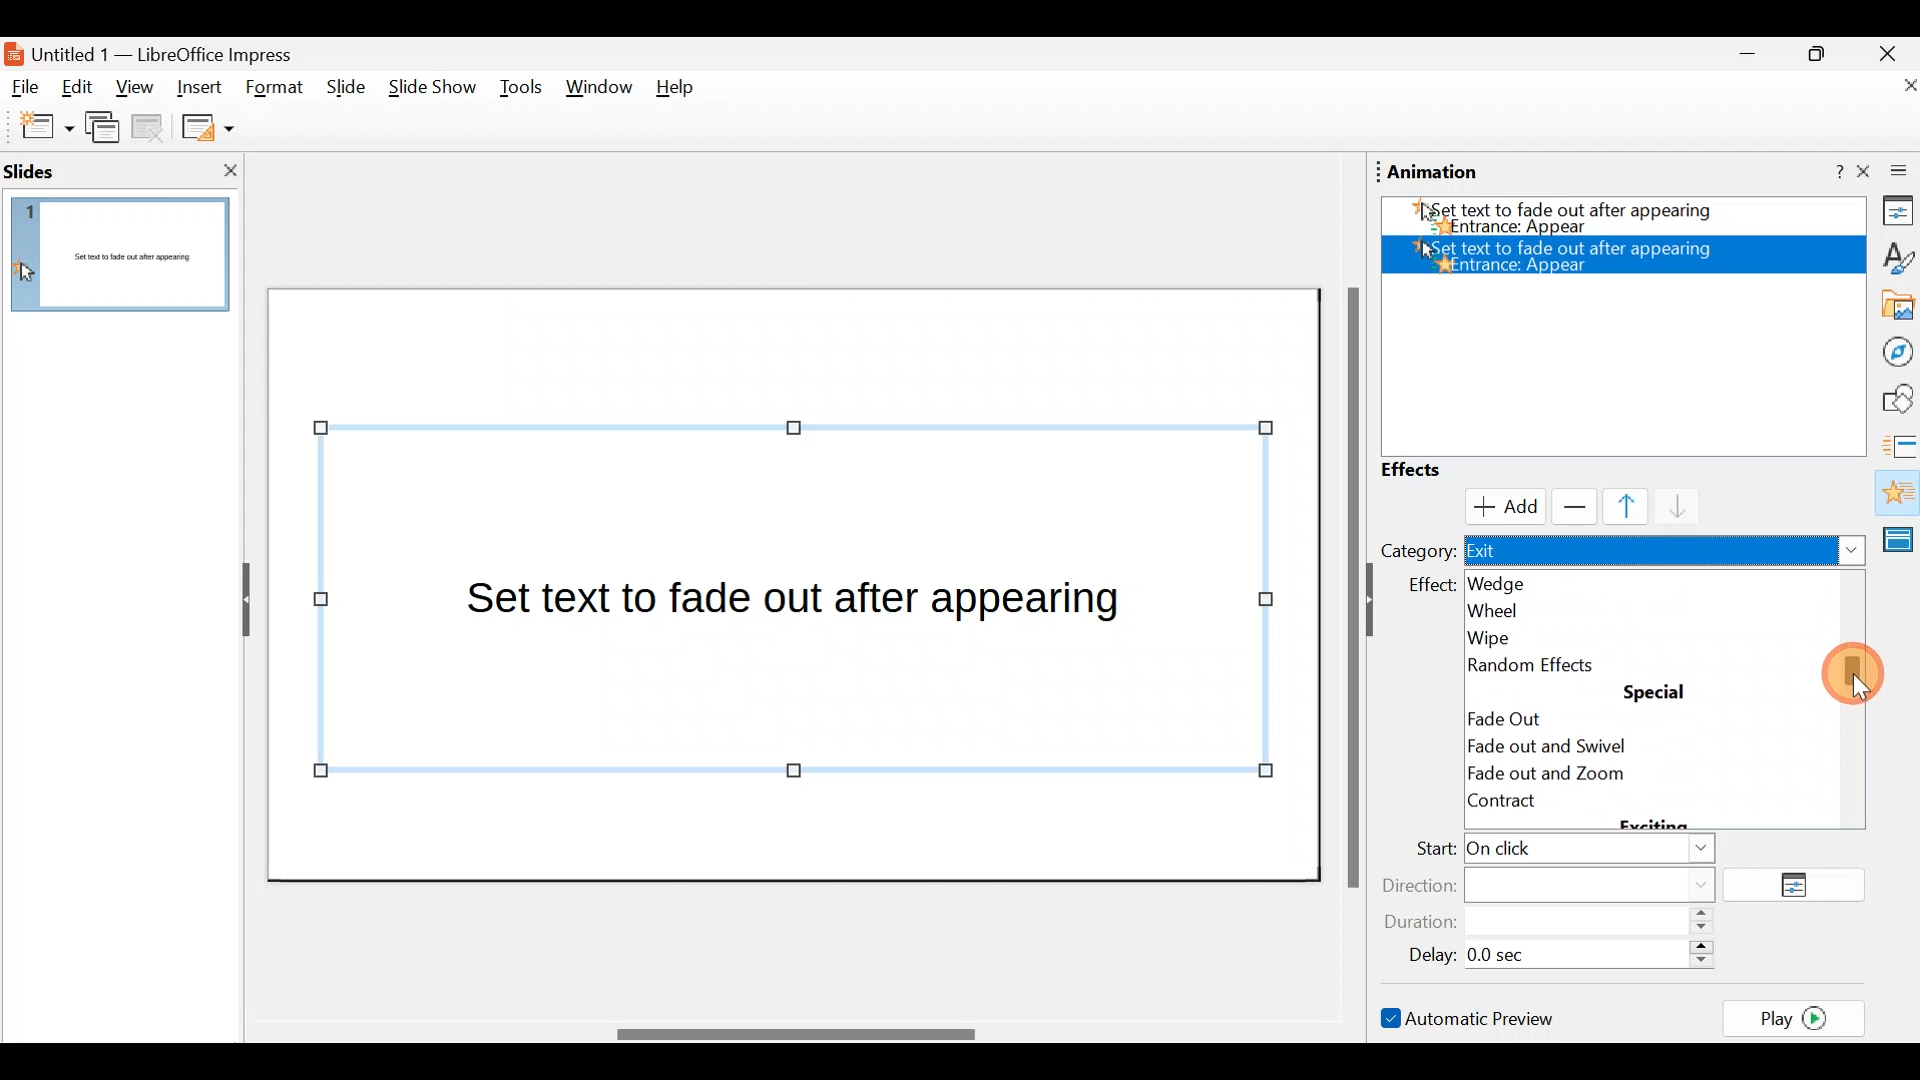  I want to click on Contract, so click(1548, 809).